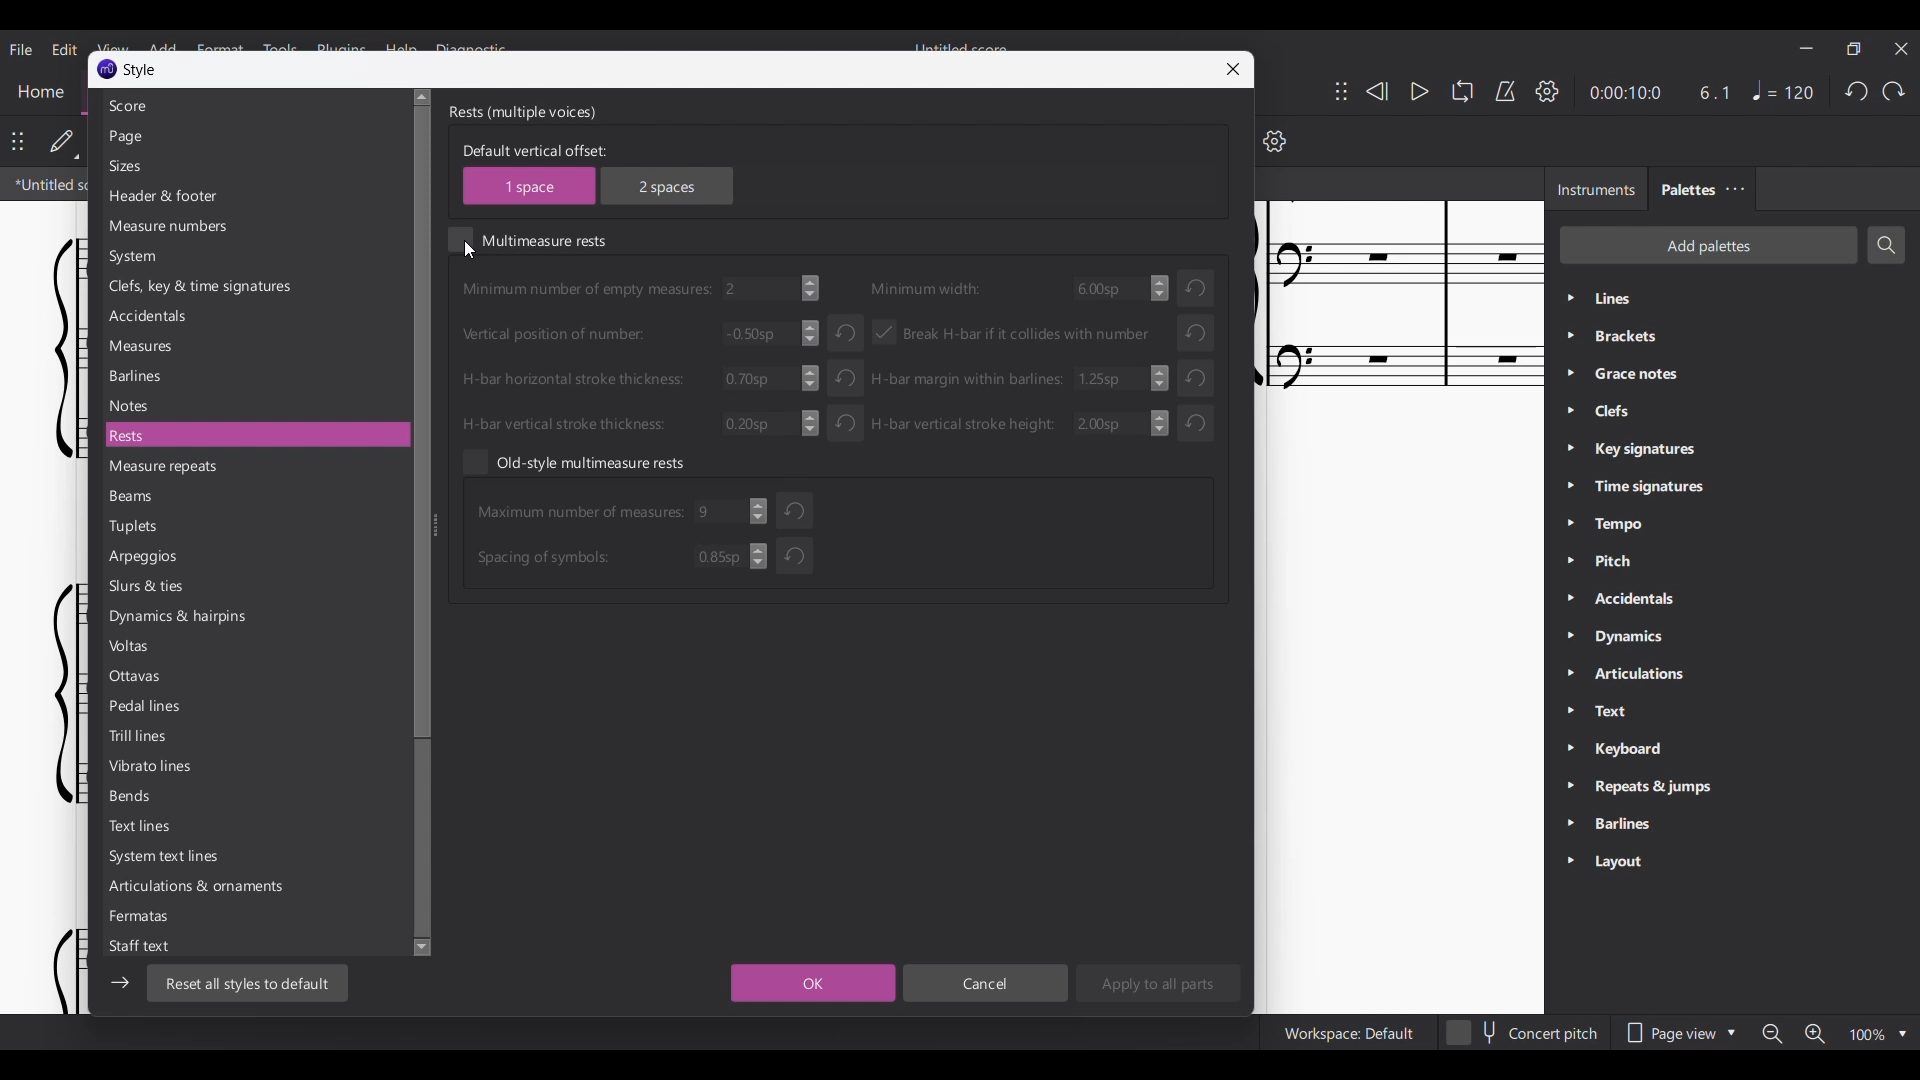 This screenshot has height=1080, width=1920. I want to click on Tempo, so click(1783, 90).